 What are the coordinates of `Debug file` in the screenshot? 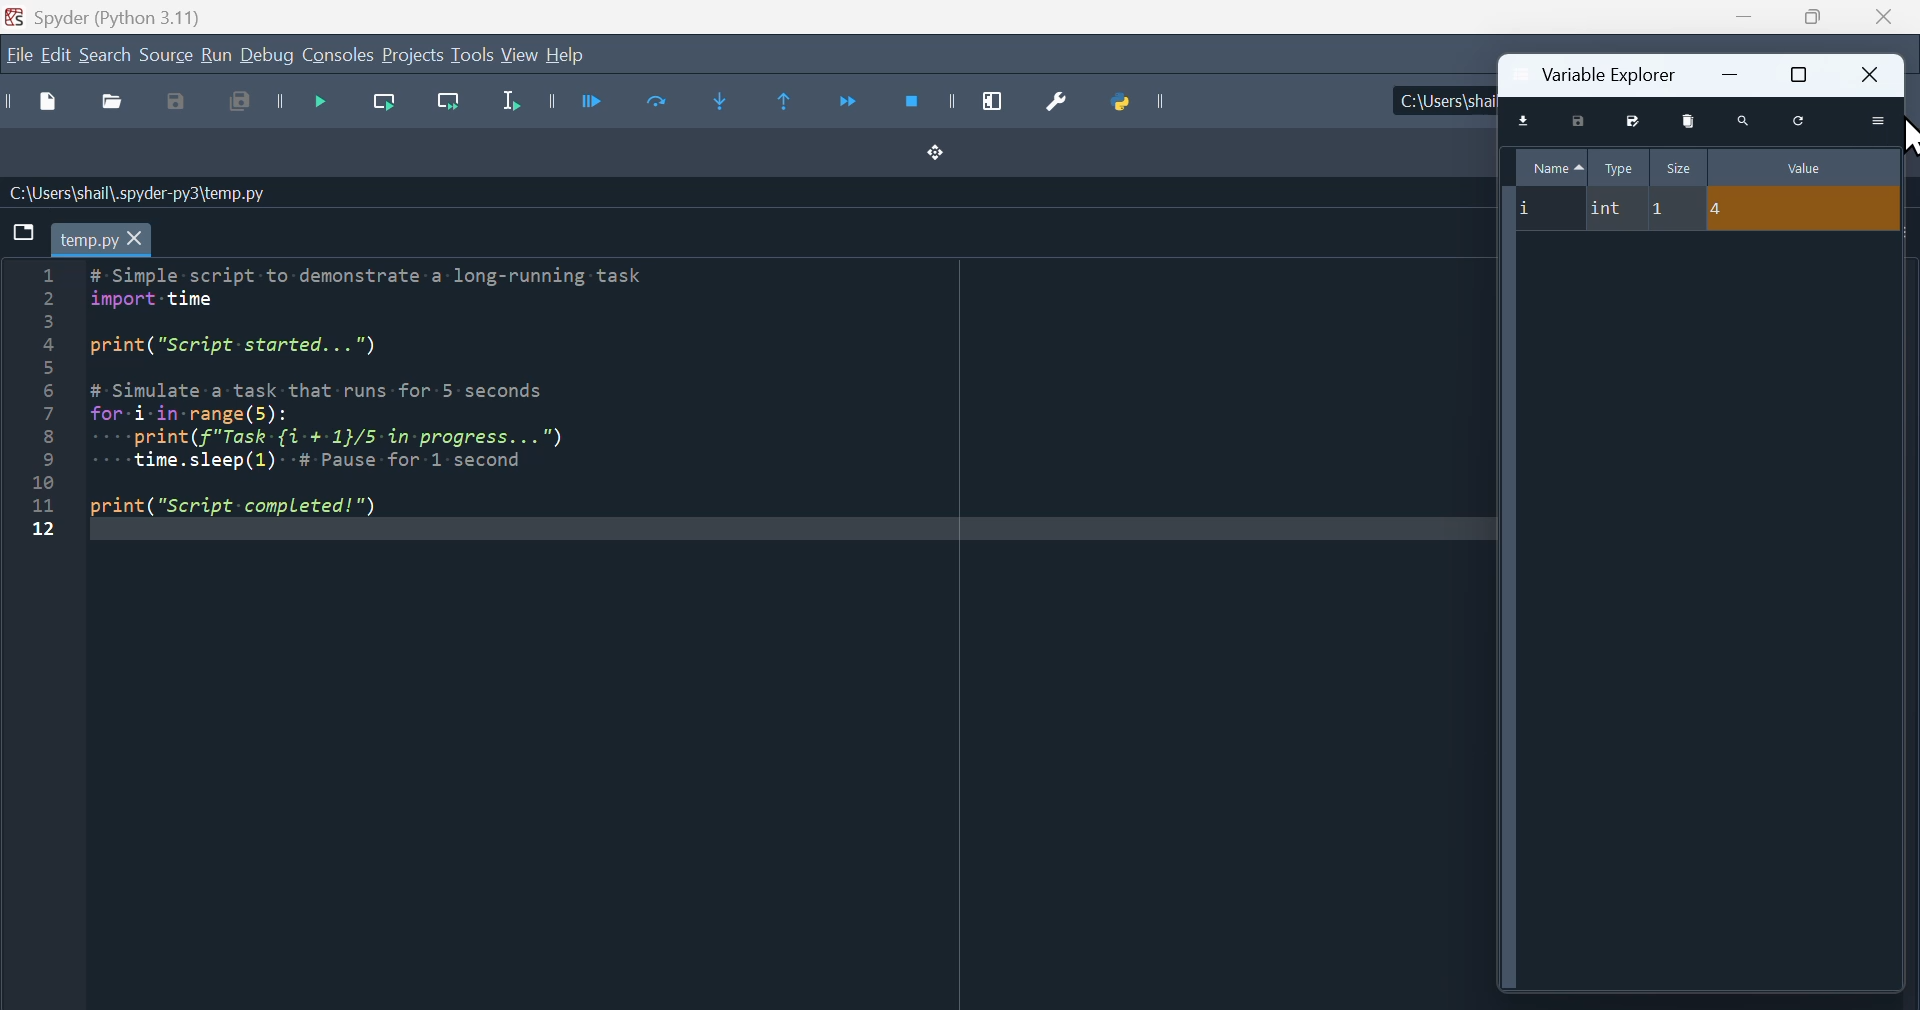 It's located at (306, 106).